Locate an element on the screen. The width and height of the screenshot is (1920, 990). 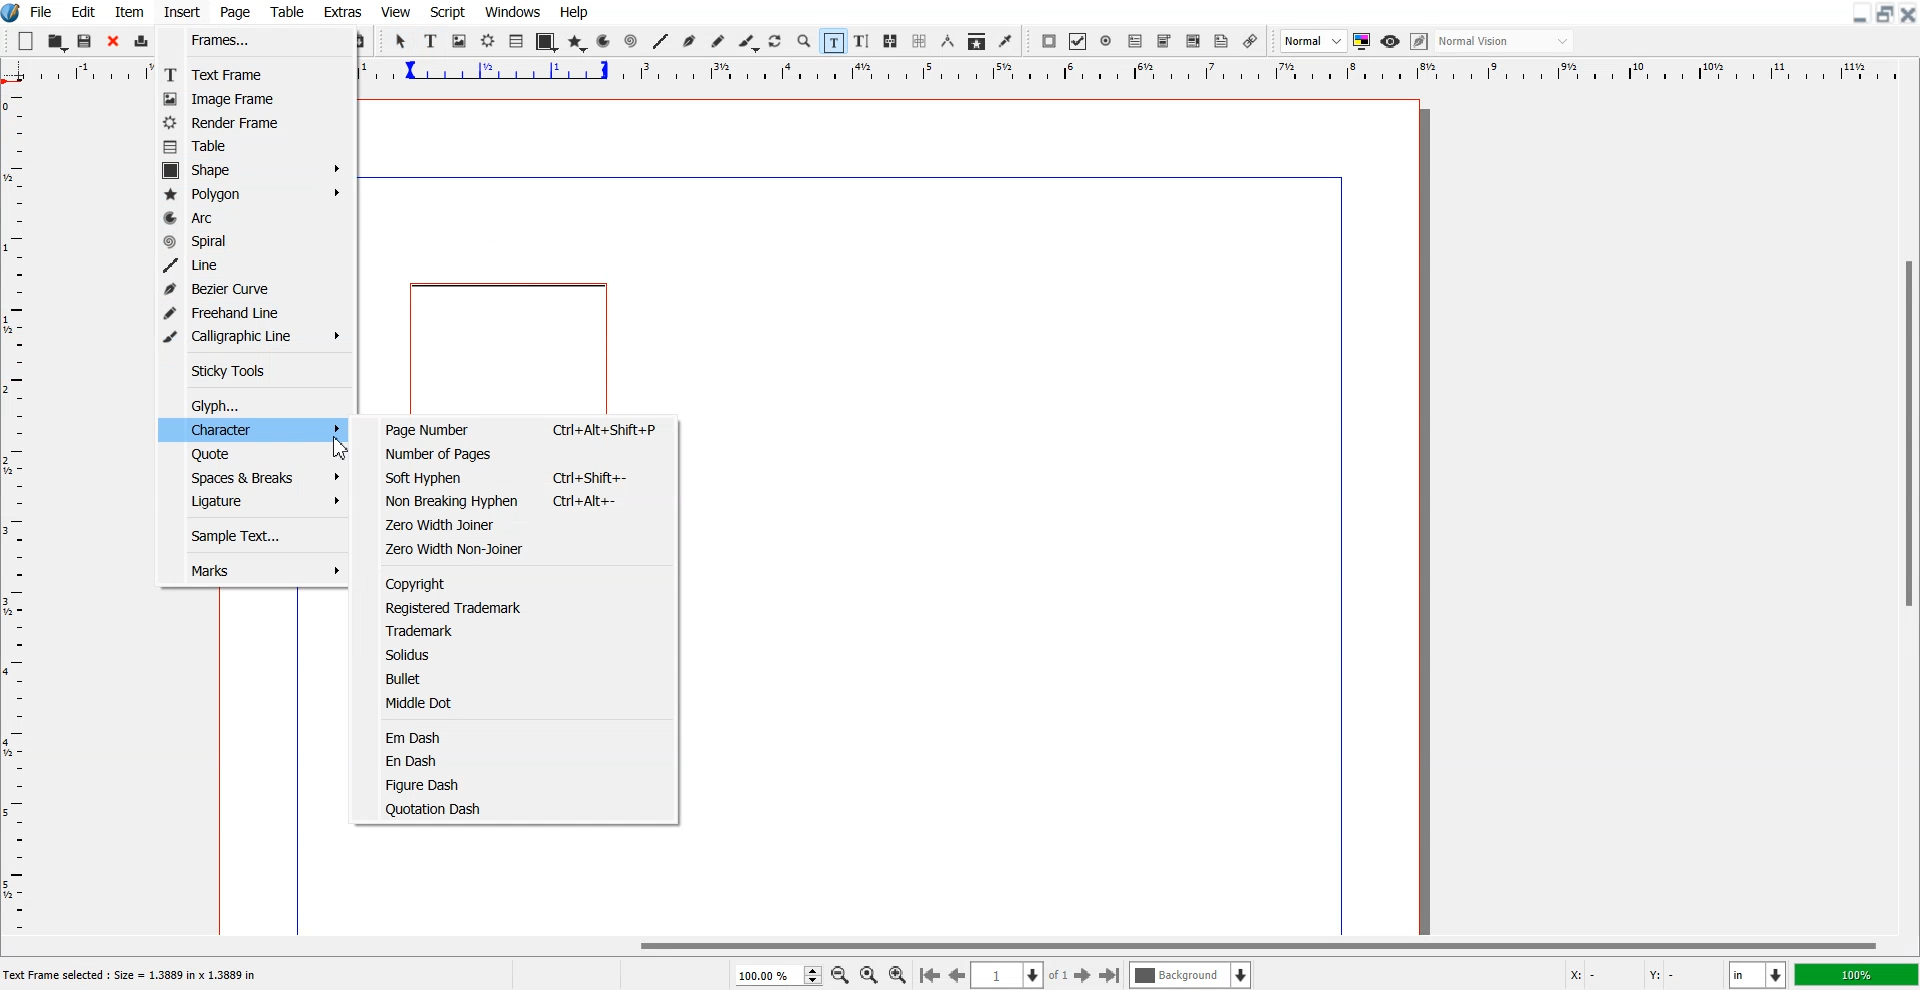
Text Annotation is located at coordinates (1221, 42).